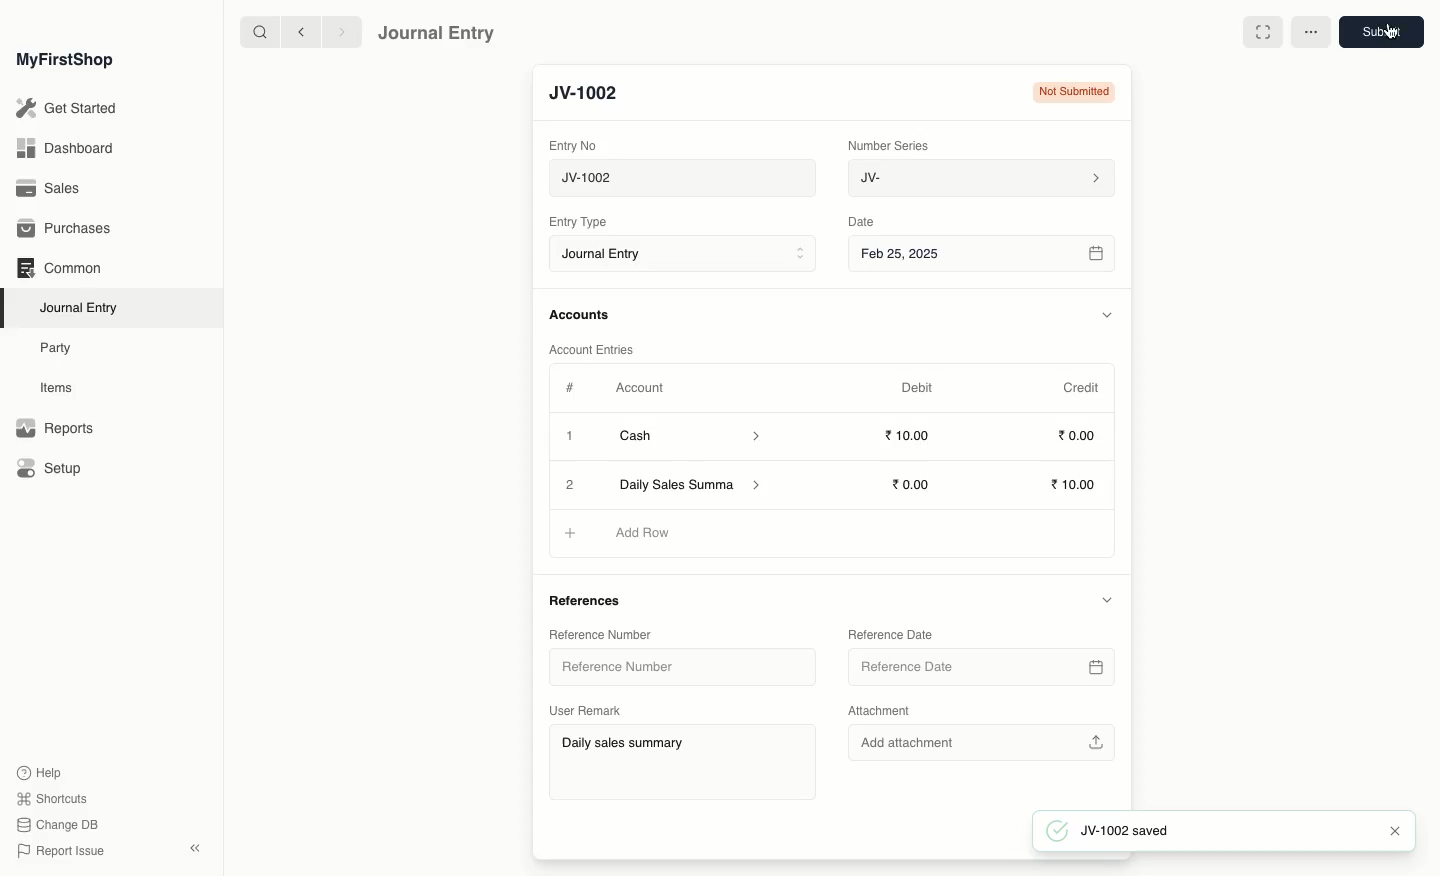  What do you see at coordinates (64, 147) in the screenshot?
I see `Dashboard` at bounding box center [64, 147].